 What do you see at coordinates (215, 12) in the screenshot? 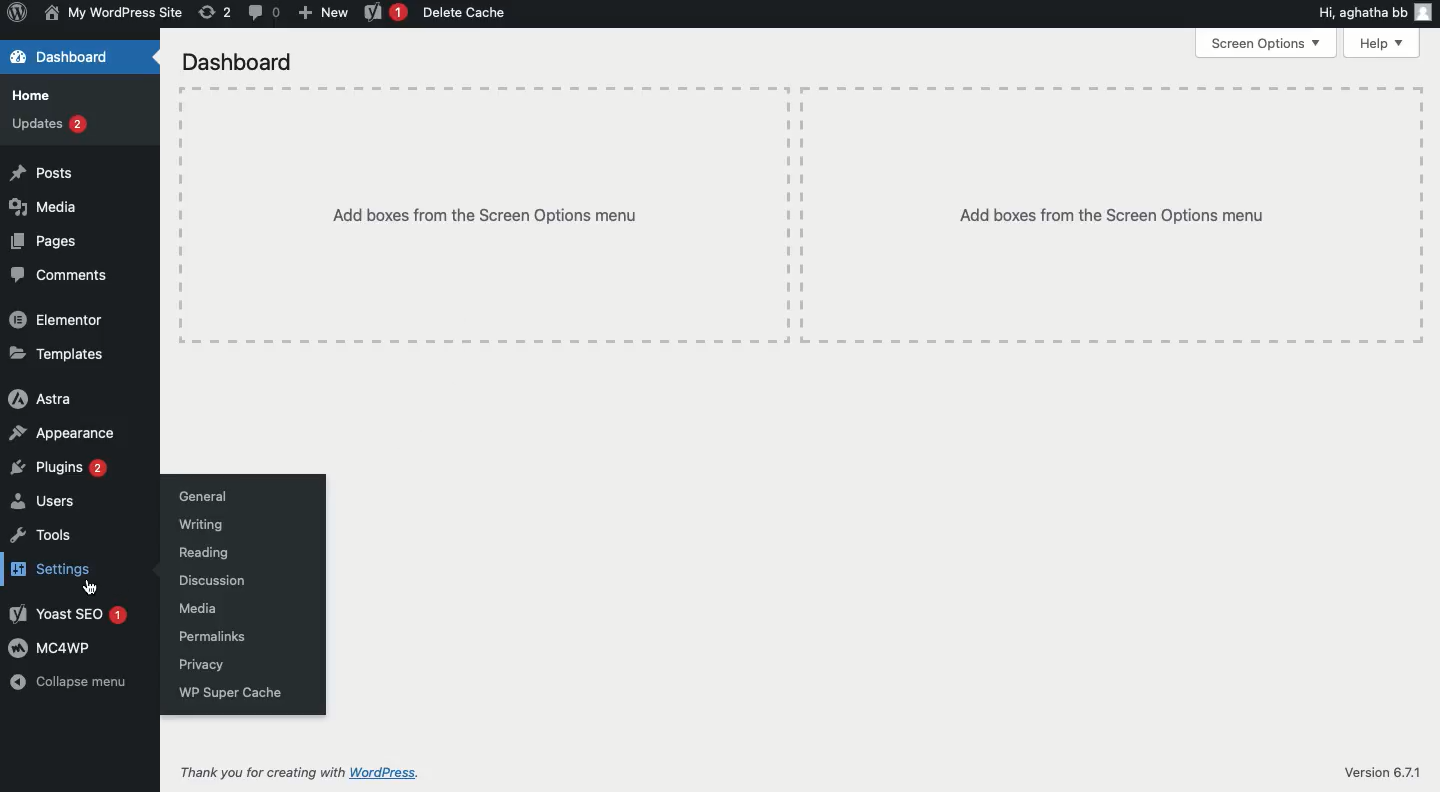
I see `Revisions (2)` at bounding box center [215, 12].